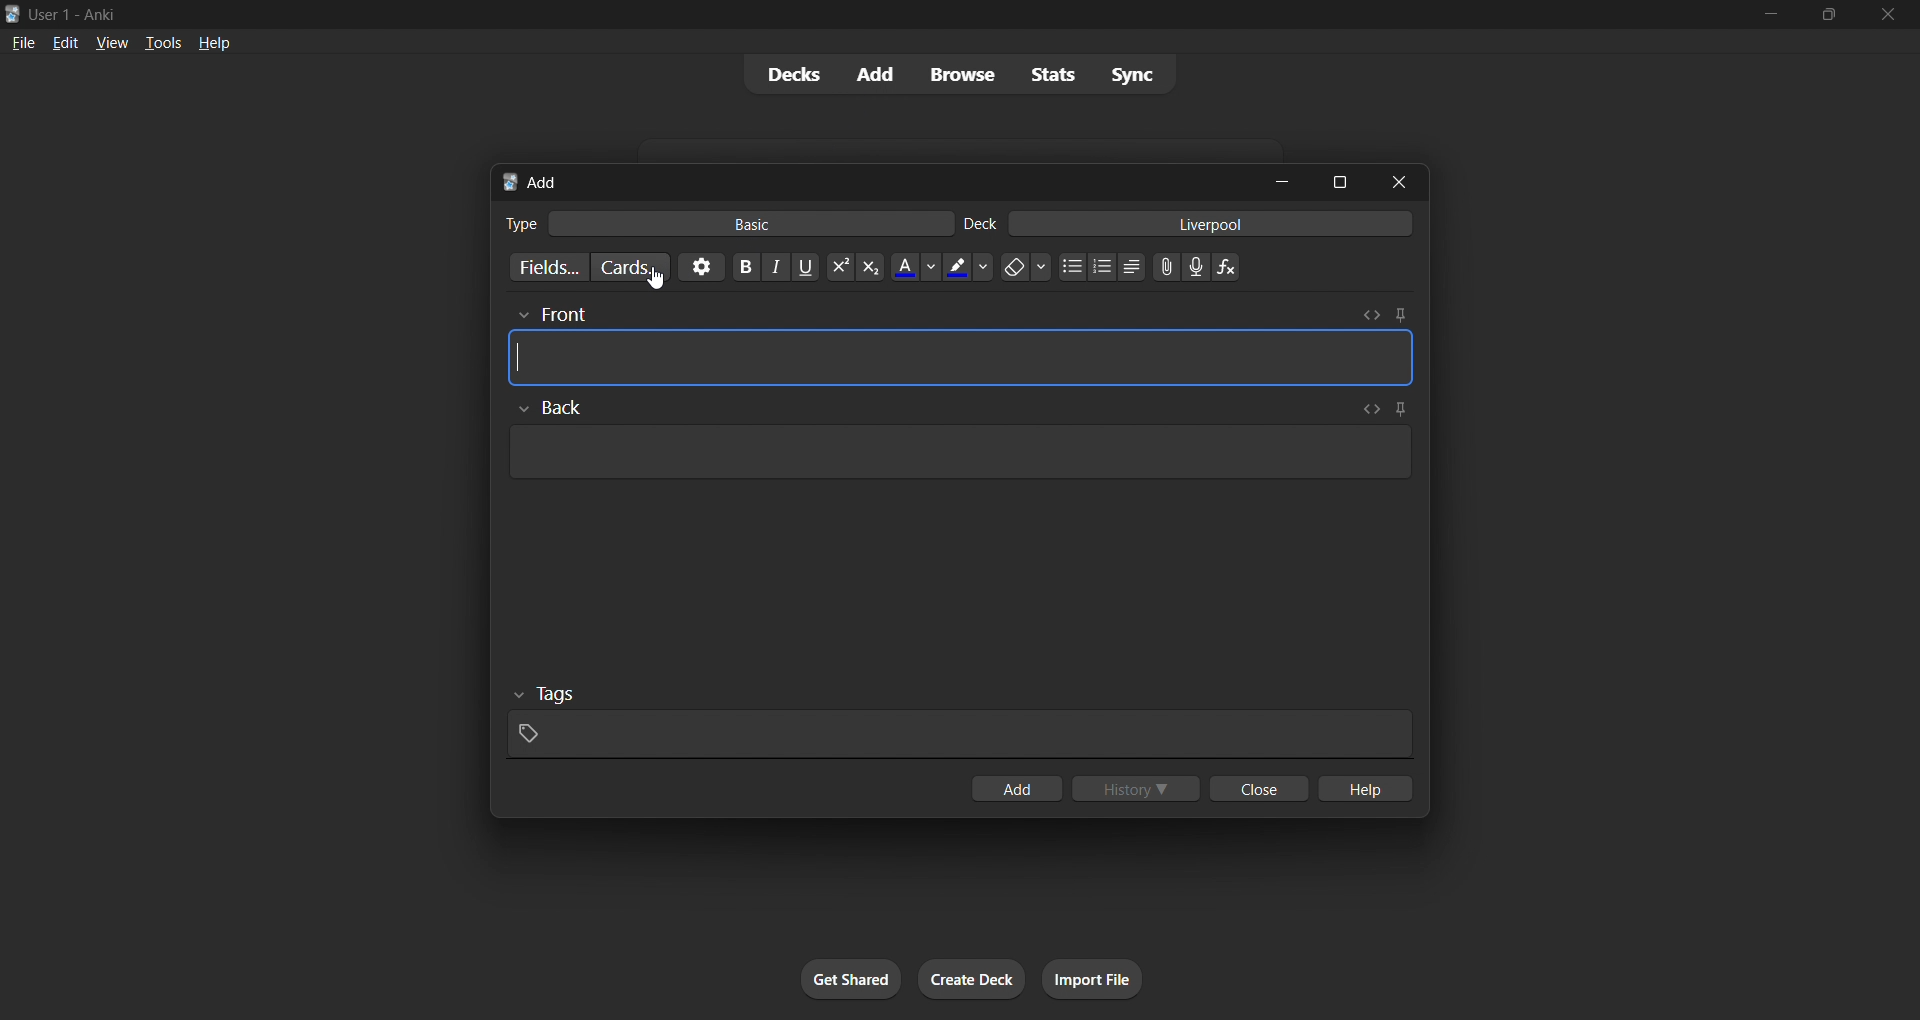  Describe the element at coordinates (847, 978) in the screenshot. I see `get shared` at that location.